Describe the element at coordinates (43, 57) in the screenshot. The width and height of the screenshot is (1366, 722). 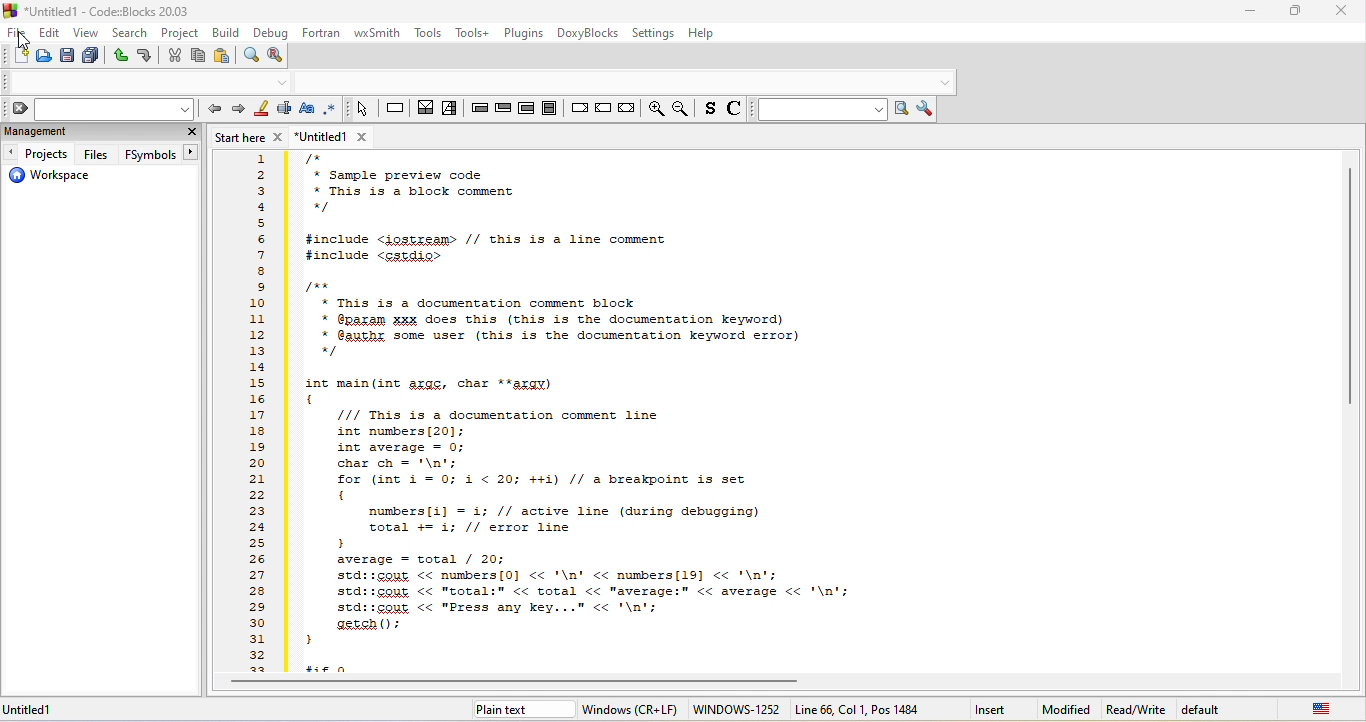
I see `open` at that location.